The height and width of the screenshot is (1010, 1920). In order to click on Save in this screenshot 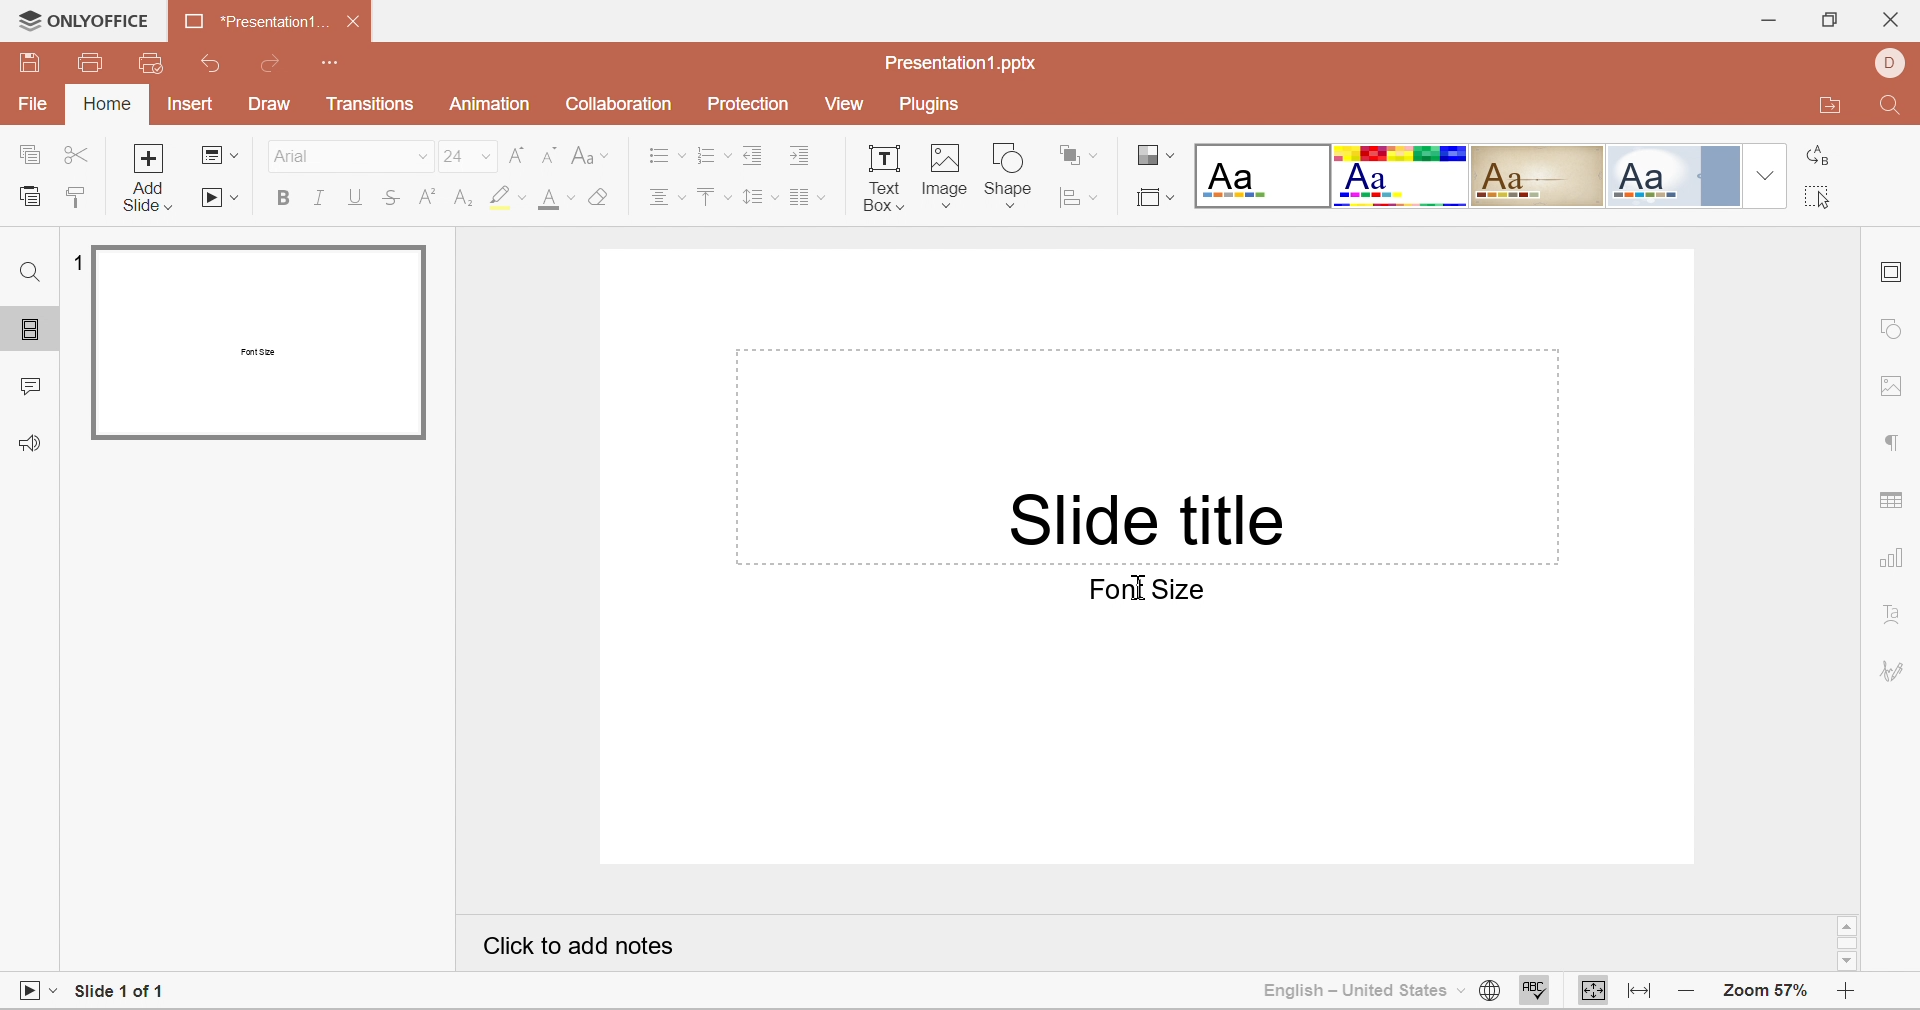, I will do `click(33, 68)`.